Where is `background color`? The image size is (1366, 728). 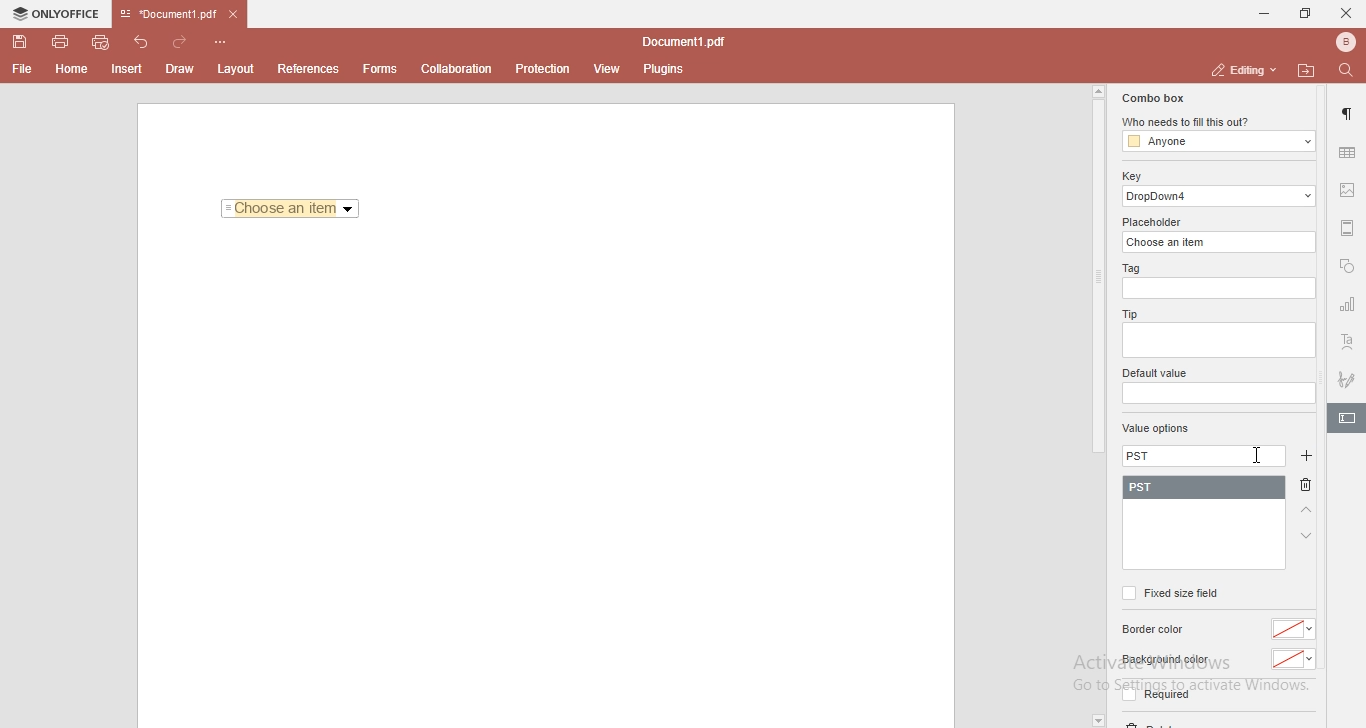 background color is located at coordinates (1164, 660).